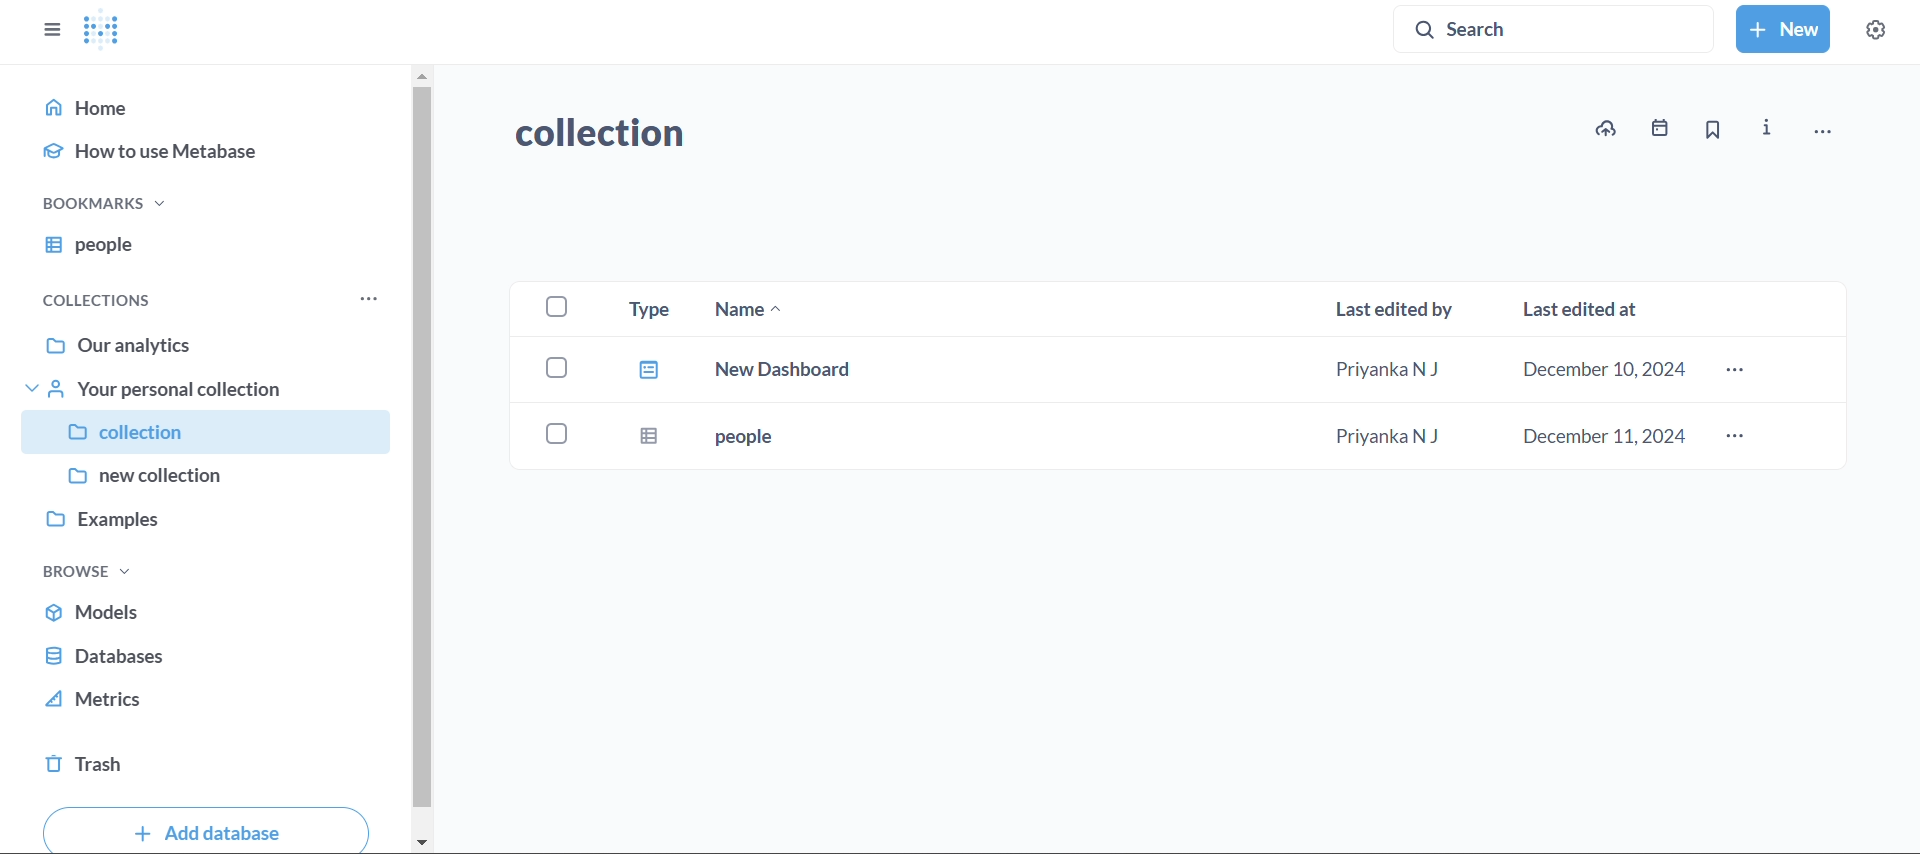 The width and height of the screenshot is (1920, 854). I want to click on collection, so click(597, 129).